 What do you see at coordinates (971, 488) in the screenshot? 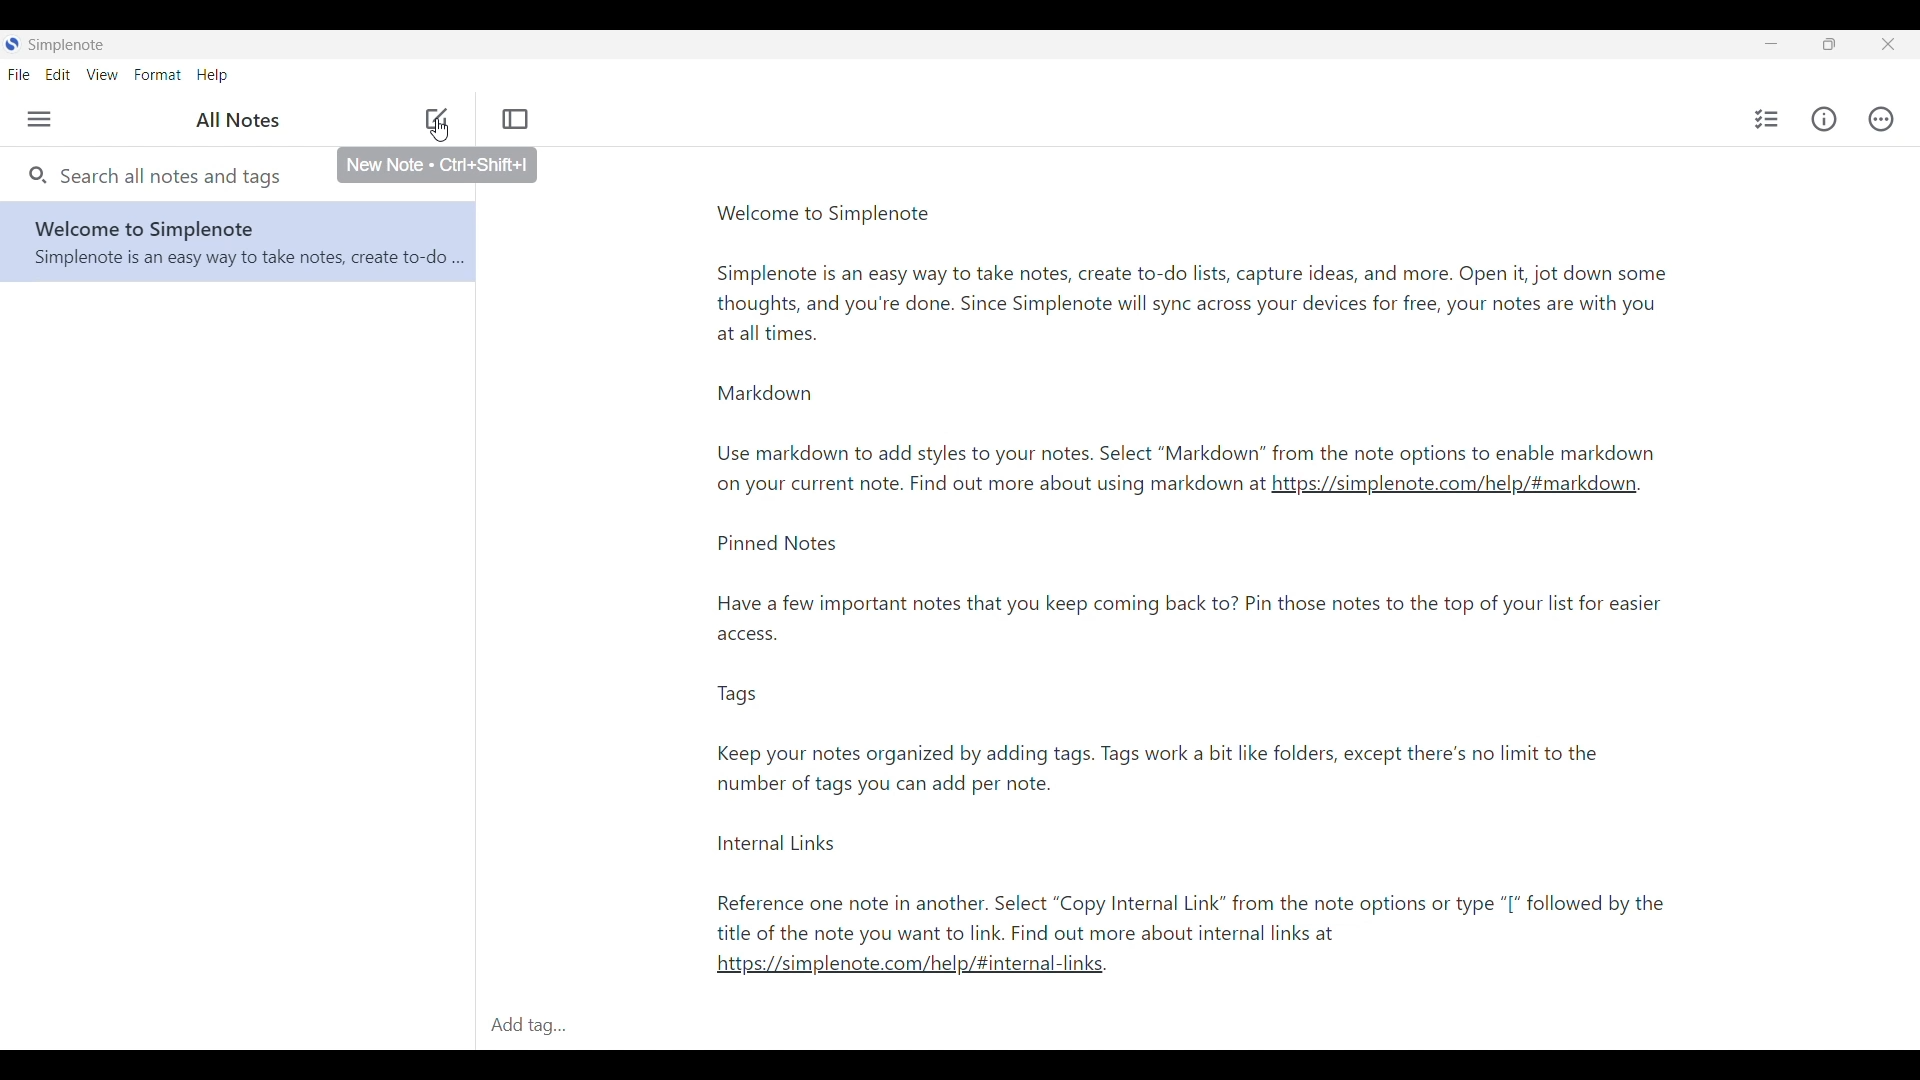
I see `Welcome text` at bounding box center [971, 488].